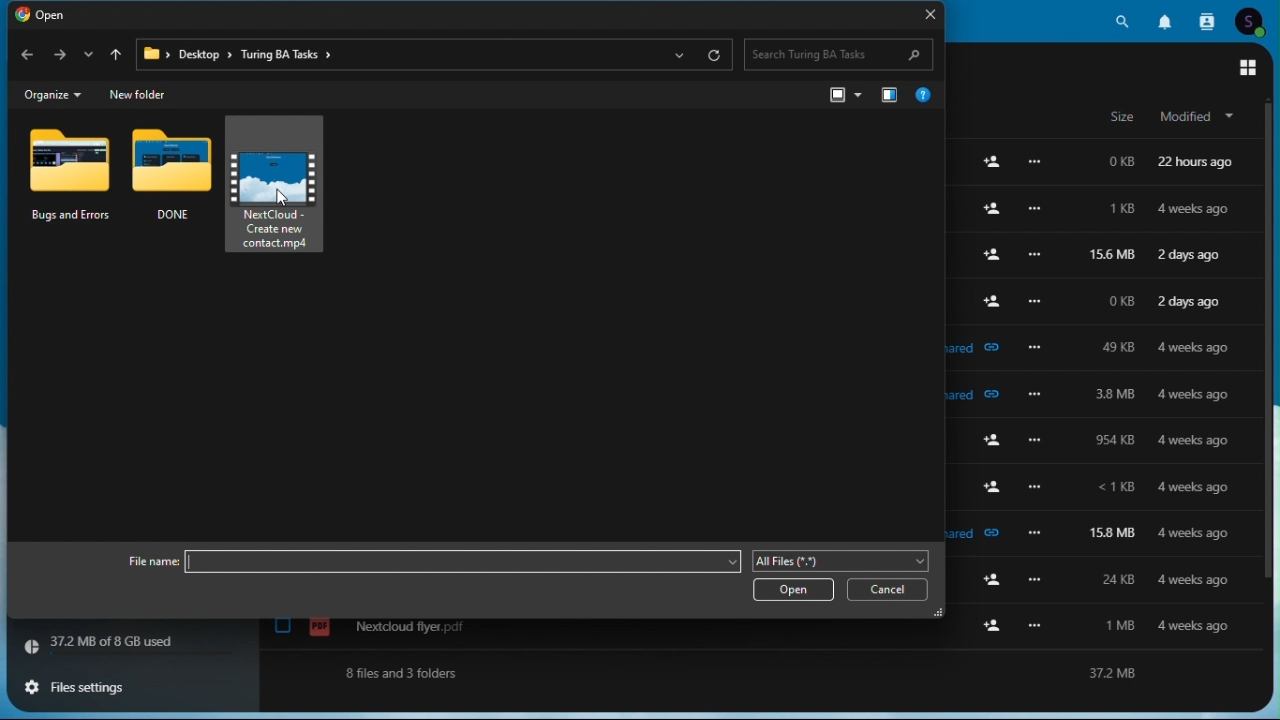  I want to click on modified, so click(1199, 118).